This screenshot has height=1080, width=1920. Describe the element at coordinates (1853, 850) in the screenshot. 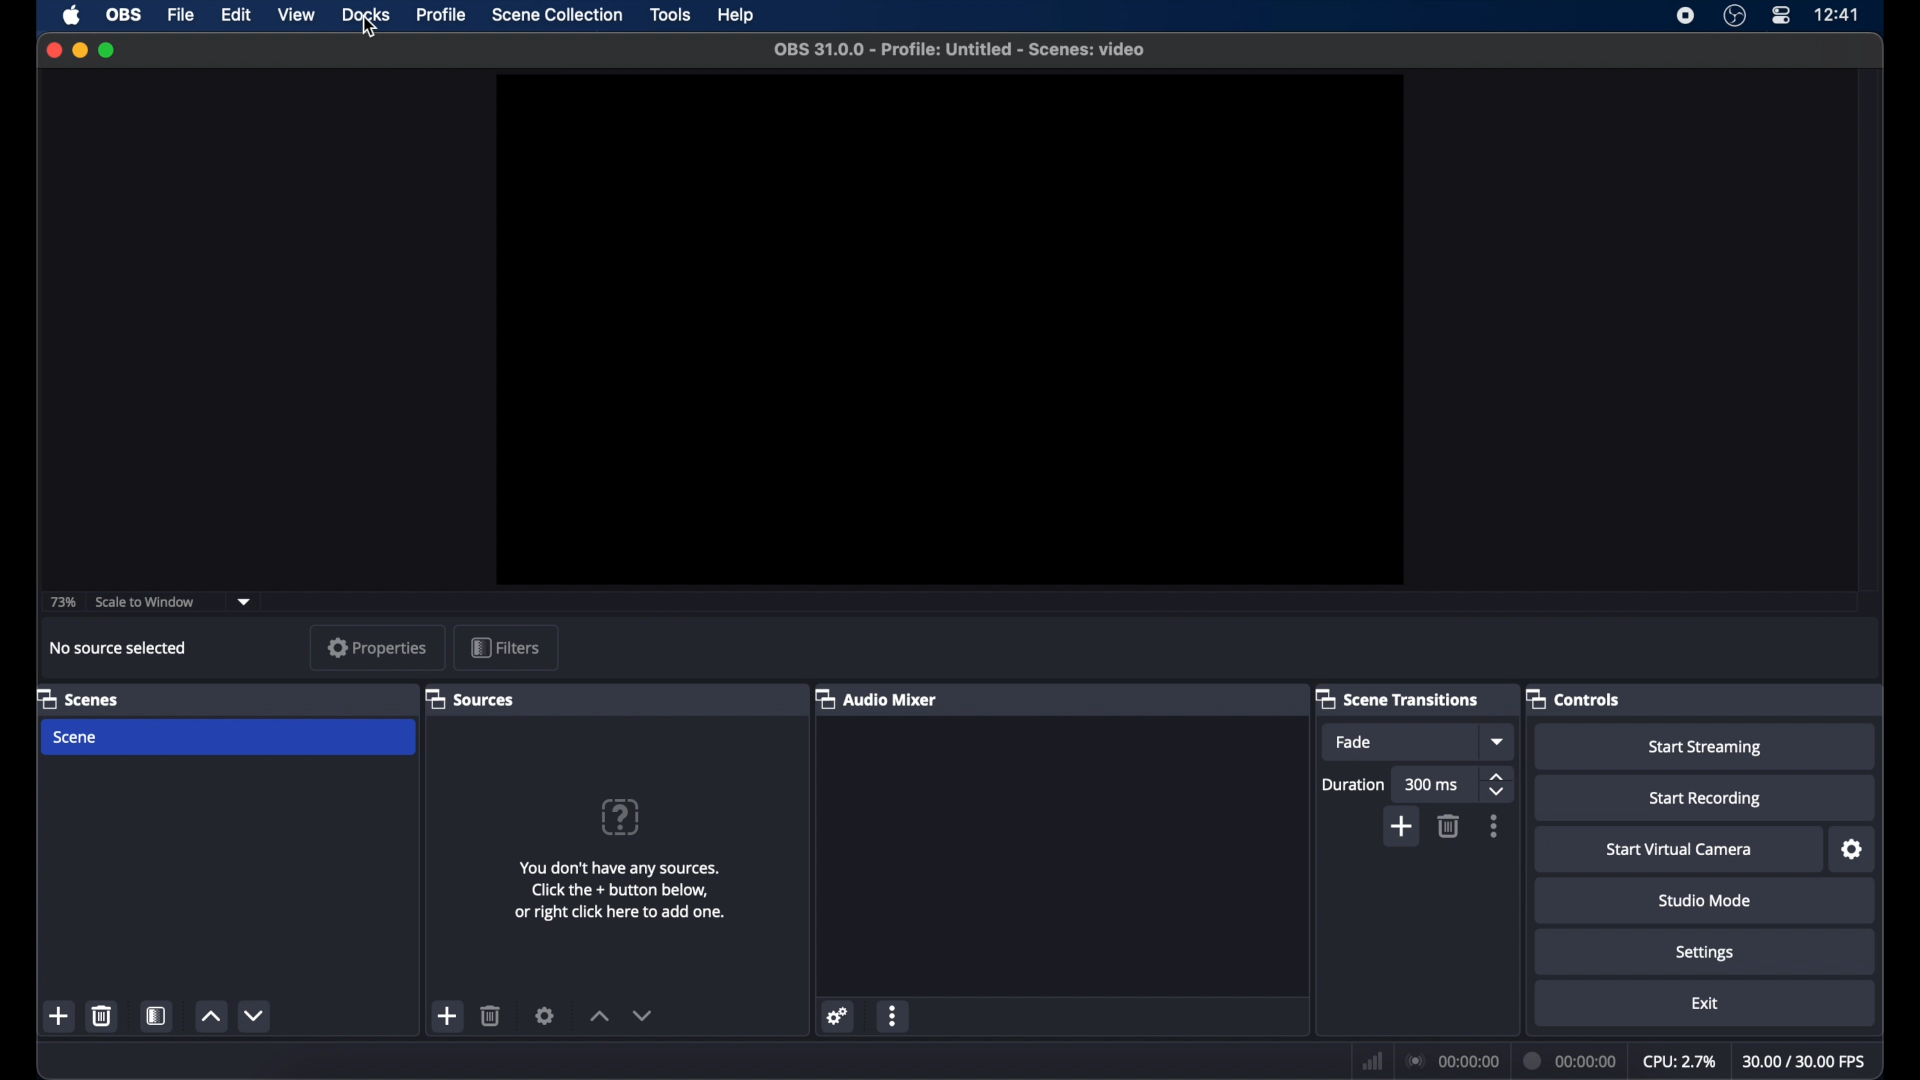

I see `settings` at that location.